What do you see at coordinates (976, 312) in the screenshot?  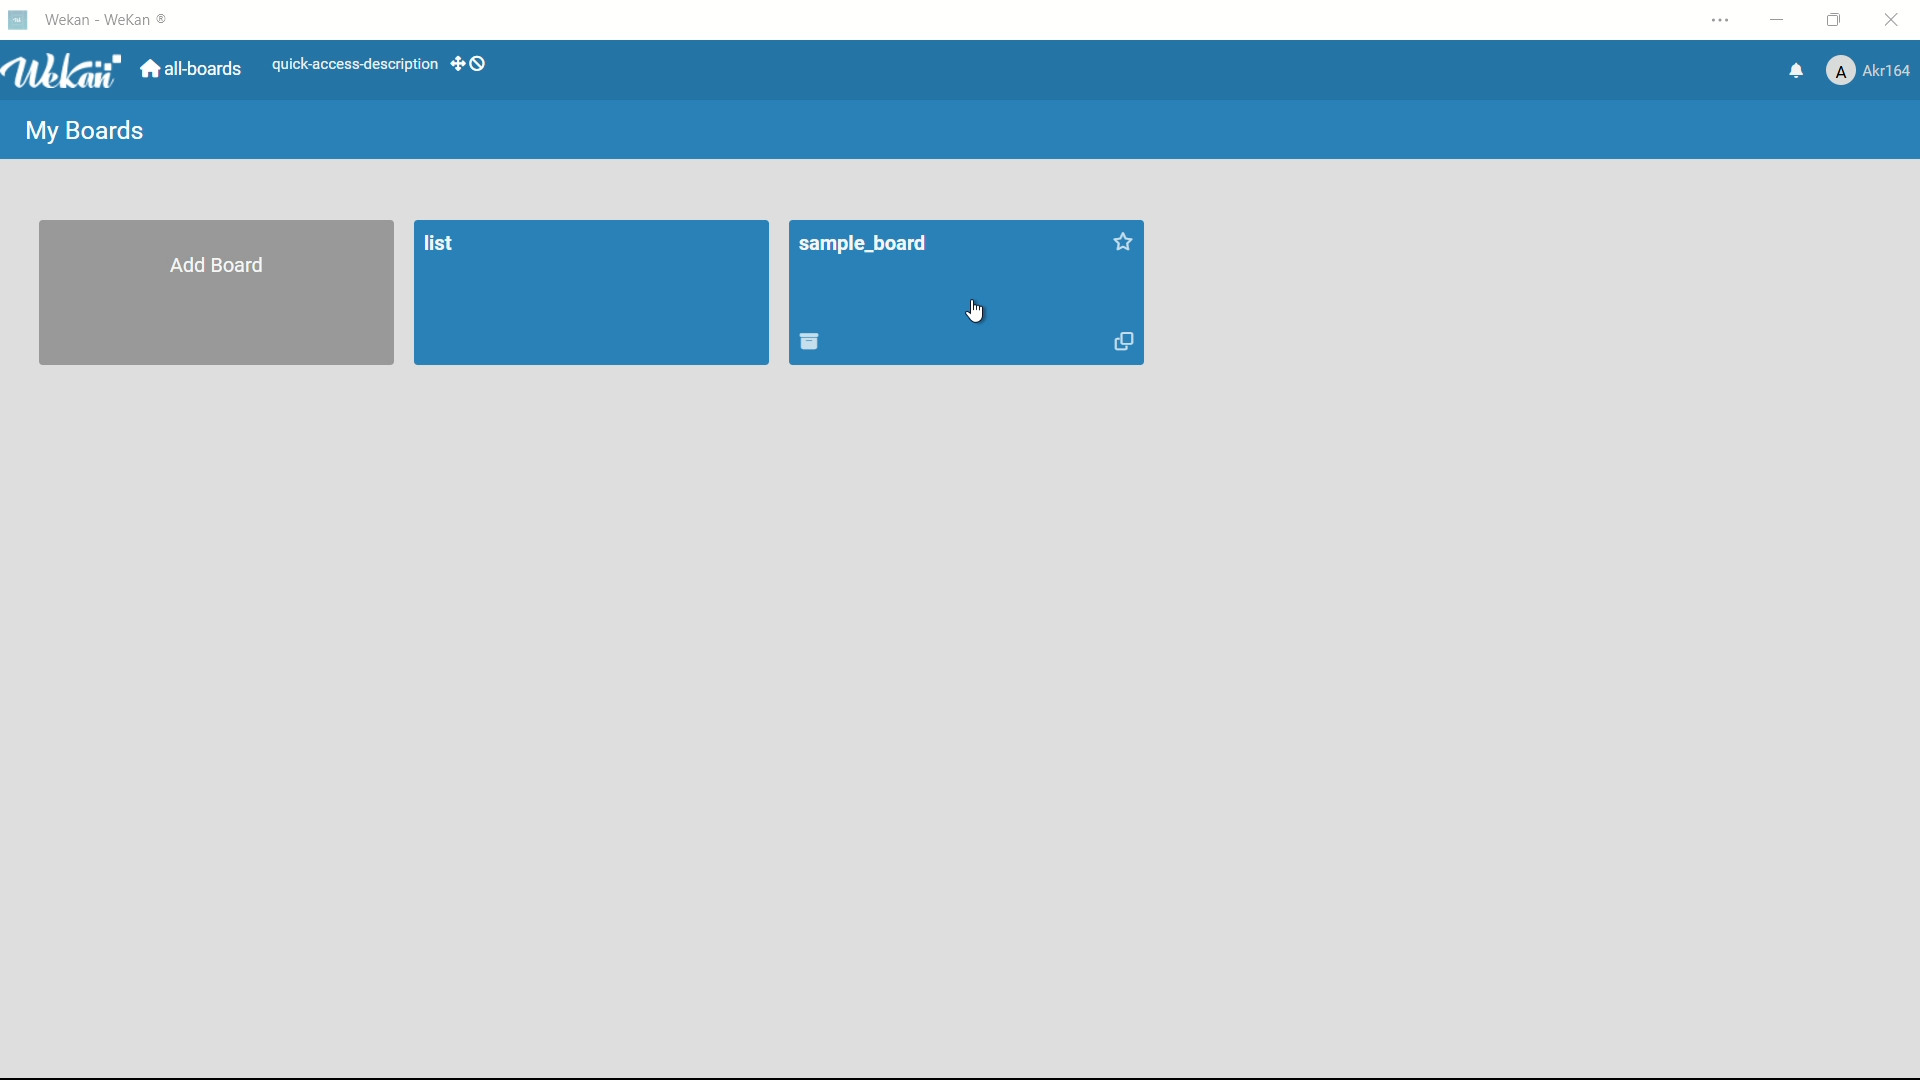 I see `cursor` at bounding box center [976, 312].